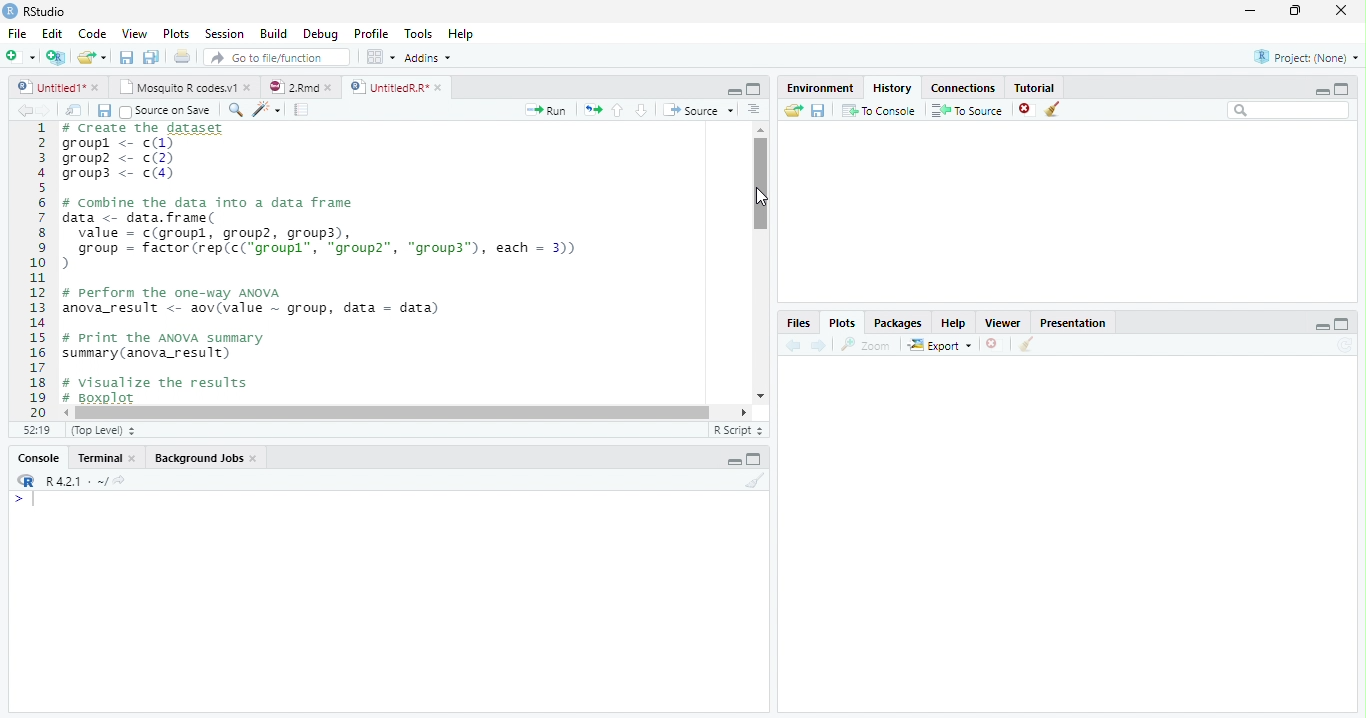  What do you see at coordinates (1305, 57) in the screenshot?
I see `Project (None)` at bounding box center [1305, 57].